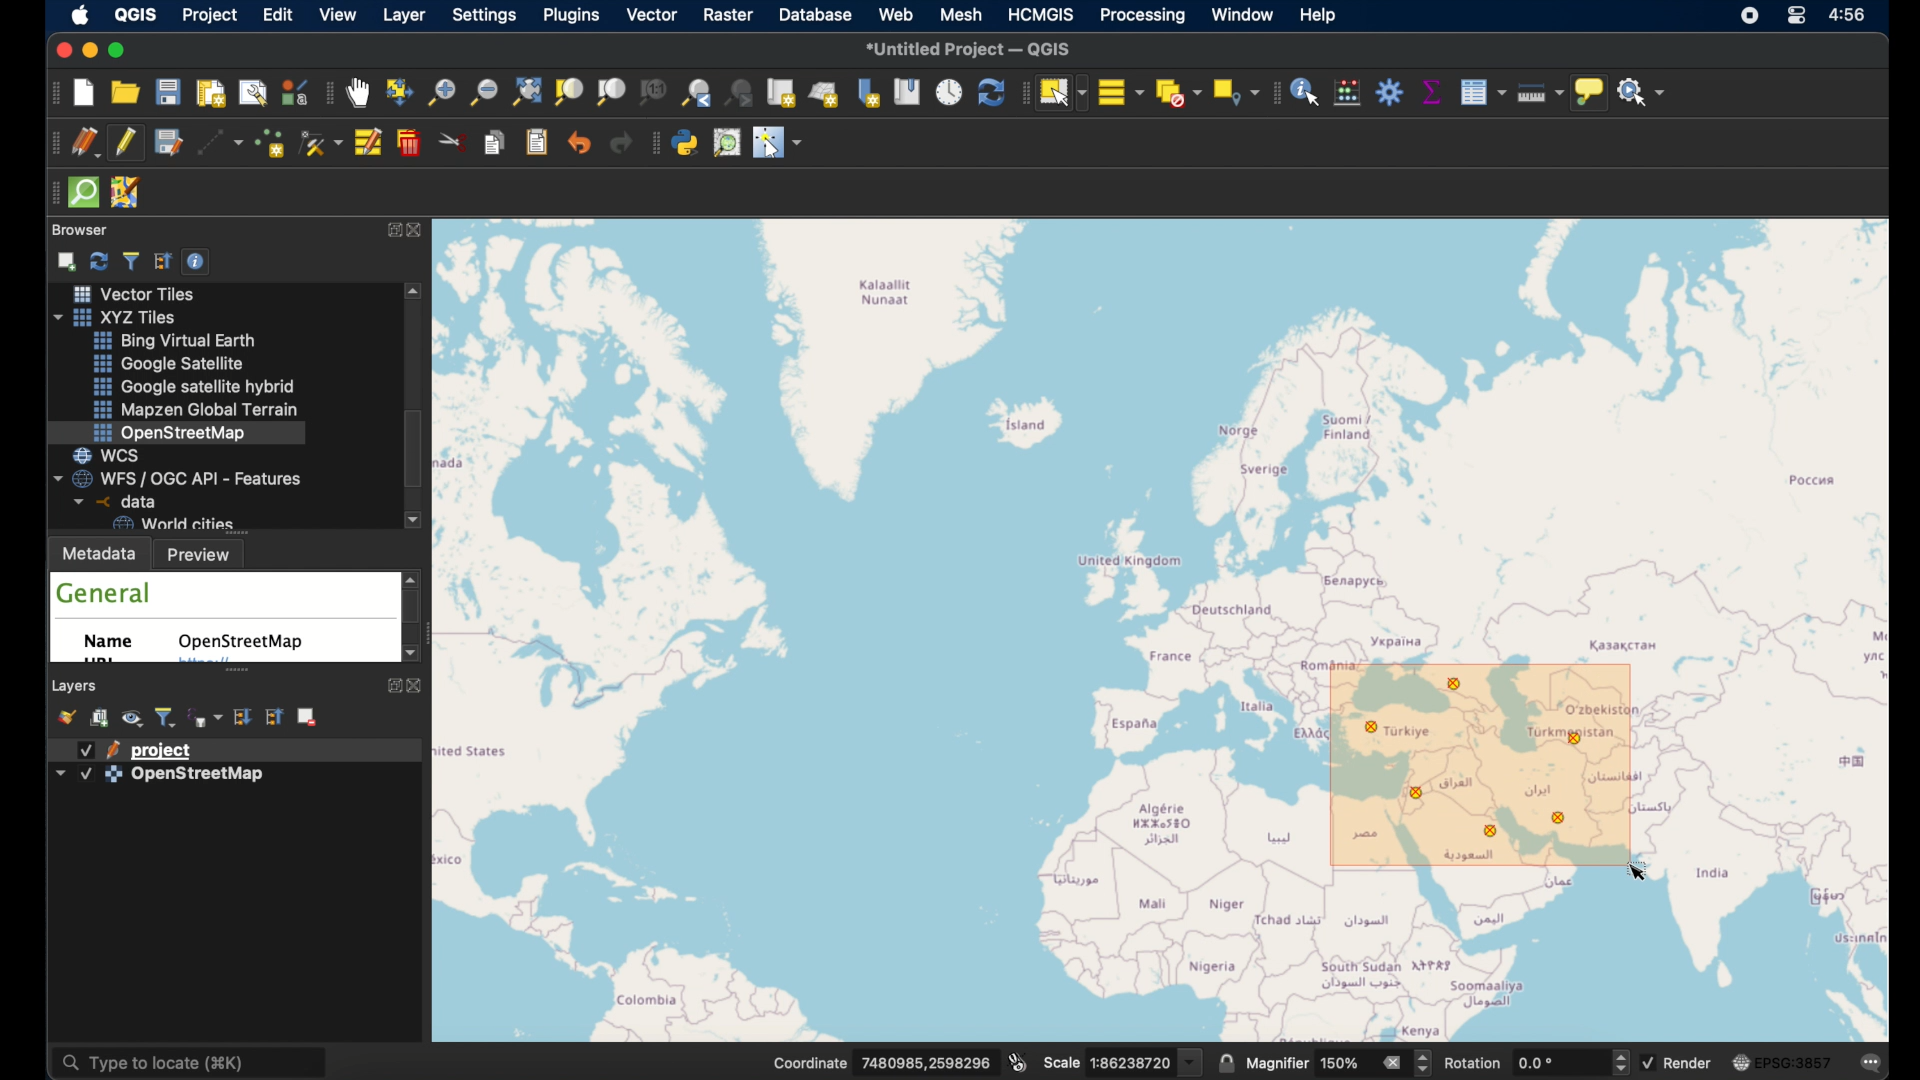 The image size is (1920, 1080). I want to click on close, so click(415, 686).